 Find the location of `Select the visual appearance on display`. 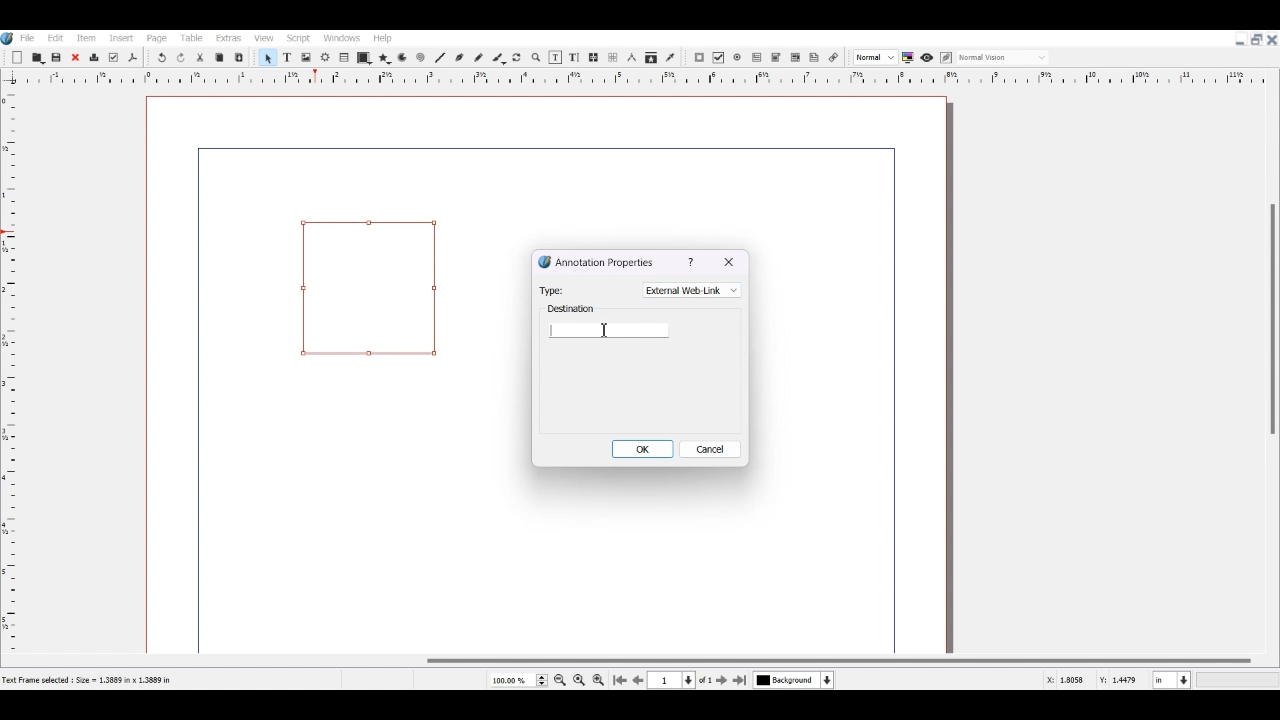

Select the visual appearance on display is located at coordinates (1004, 56).